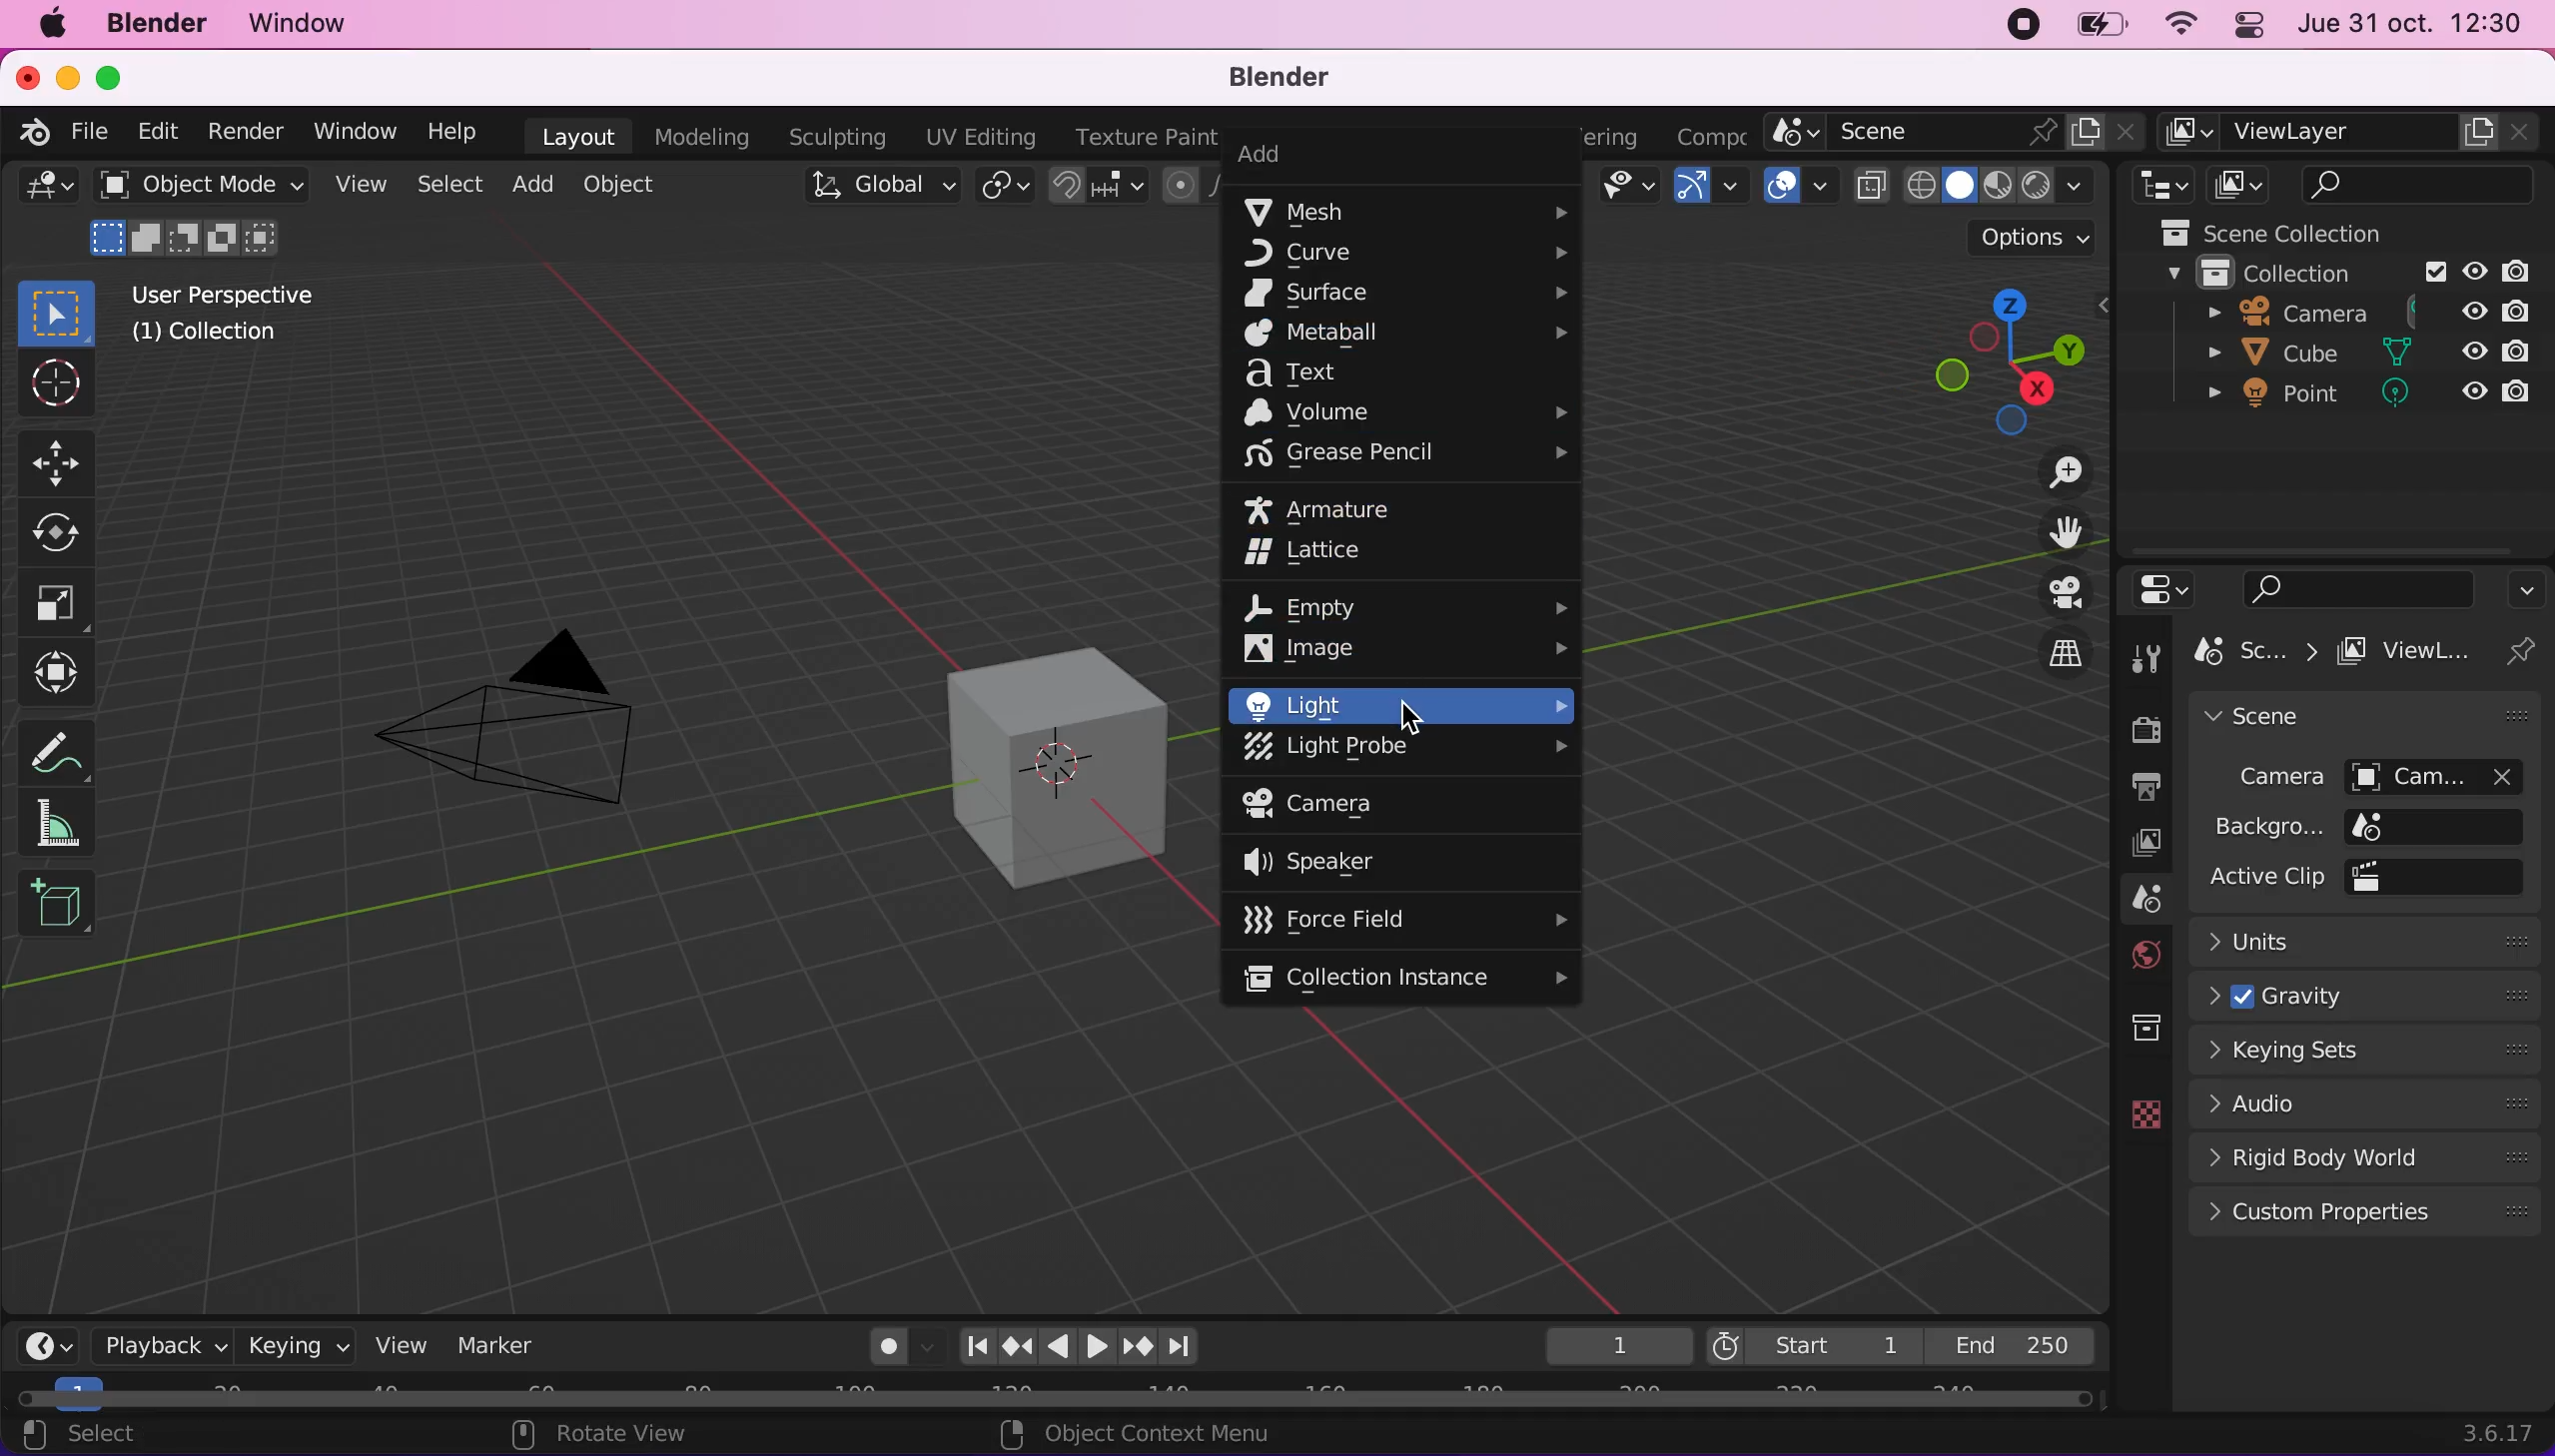 The height and width of the screenshot is (1456, 2555). I want to click on editor type, so click(46, 191).